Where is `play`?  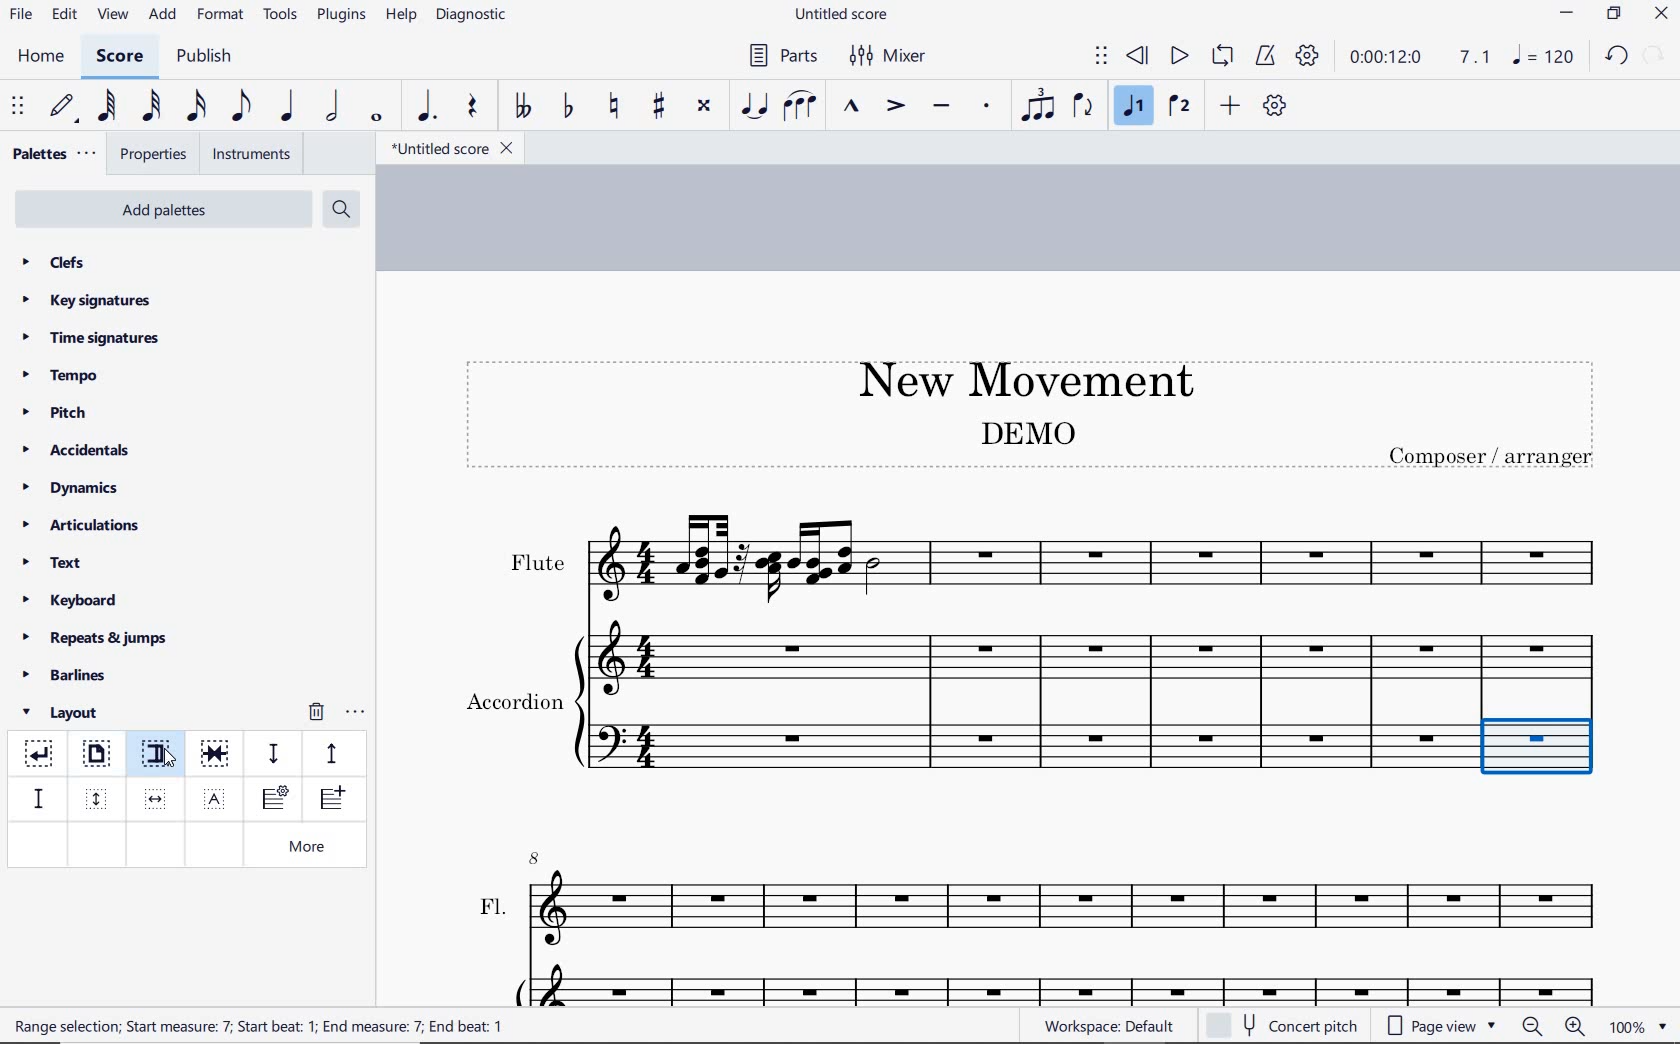 play is located at coordinates (1177, 58).